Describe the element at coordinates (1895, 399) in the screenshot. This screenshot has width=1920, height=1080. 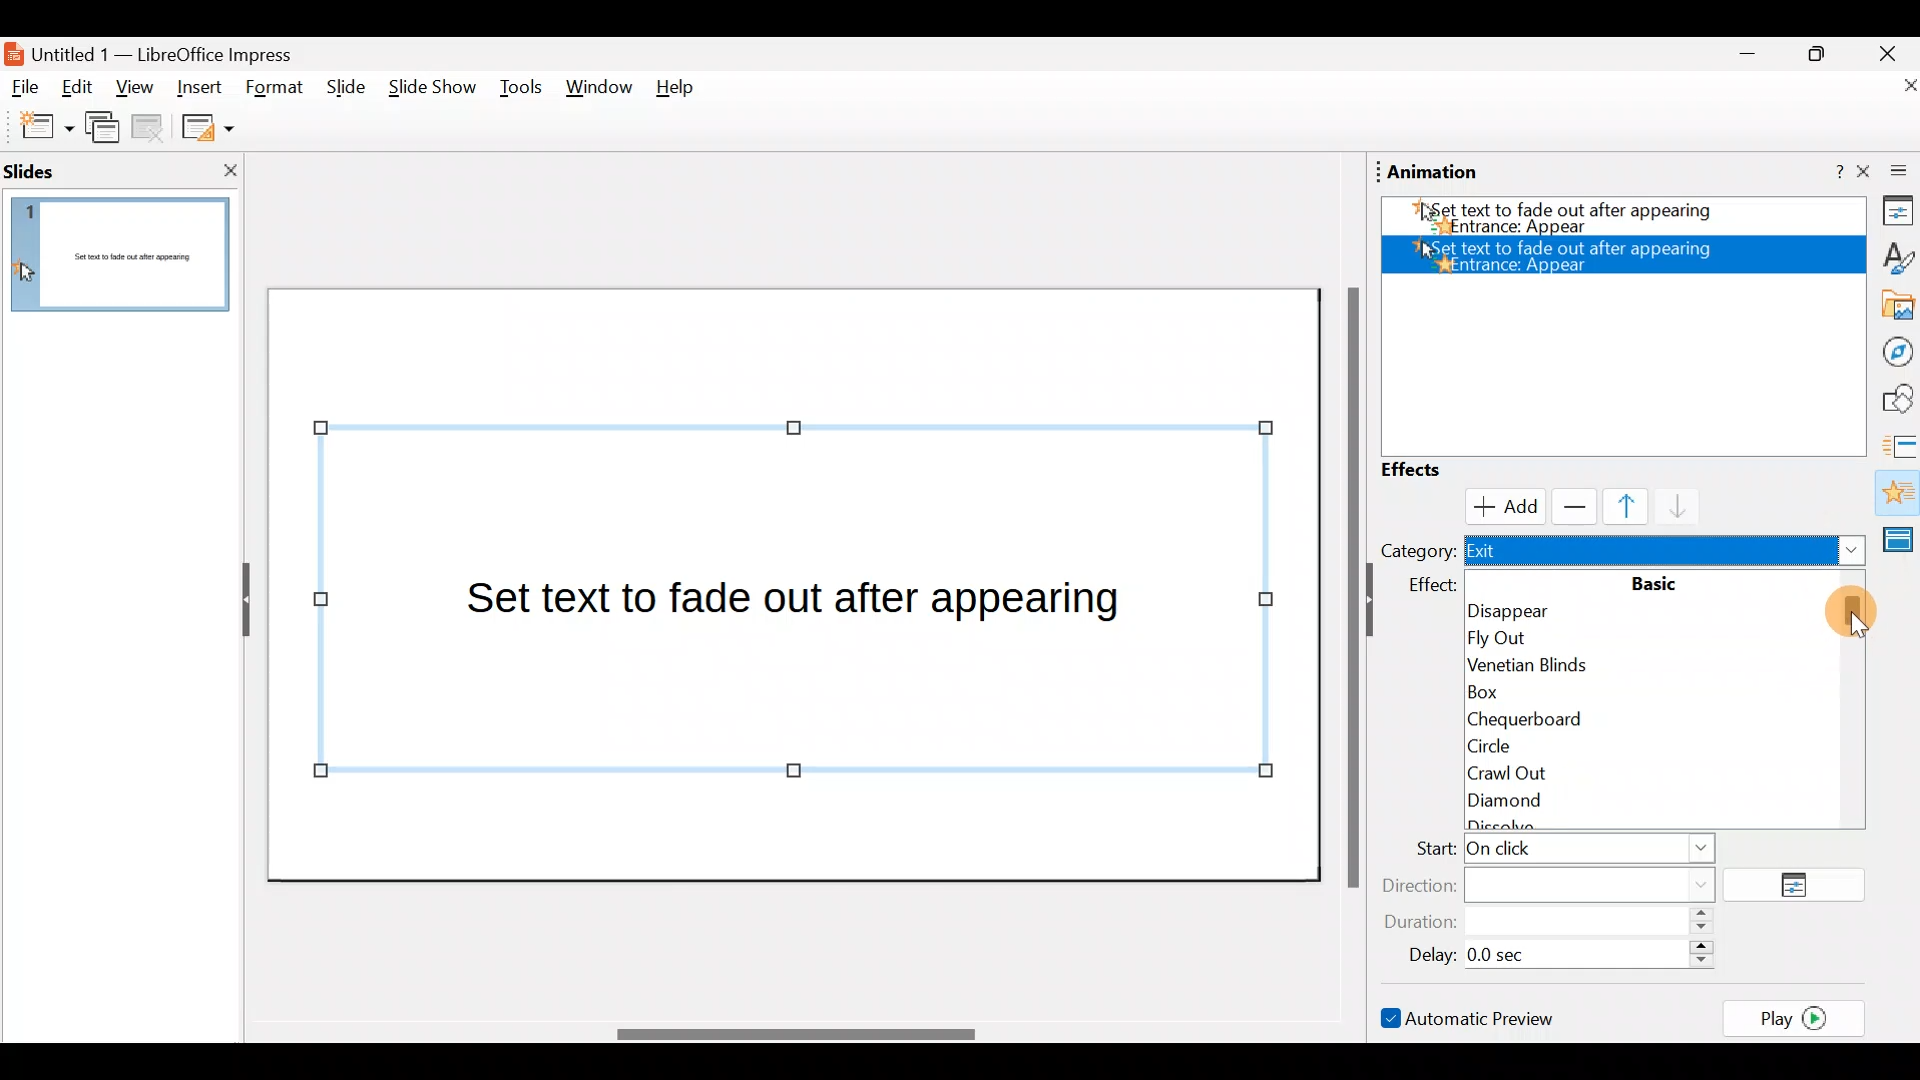
I see `Shapes` at that location.